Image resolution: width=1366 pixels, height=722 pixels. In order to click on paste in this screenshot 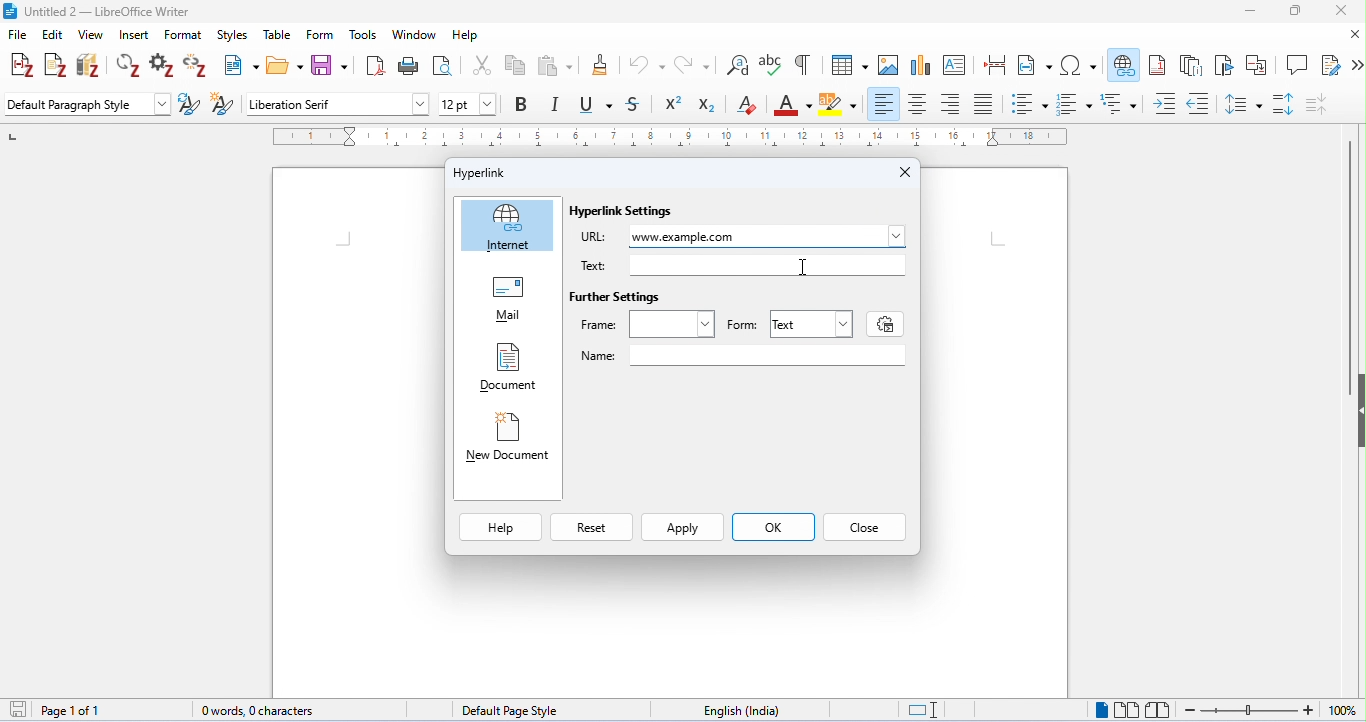, I will do `click(555, 64)`.